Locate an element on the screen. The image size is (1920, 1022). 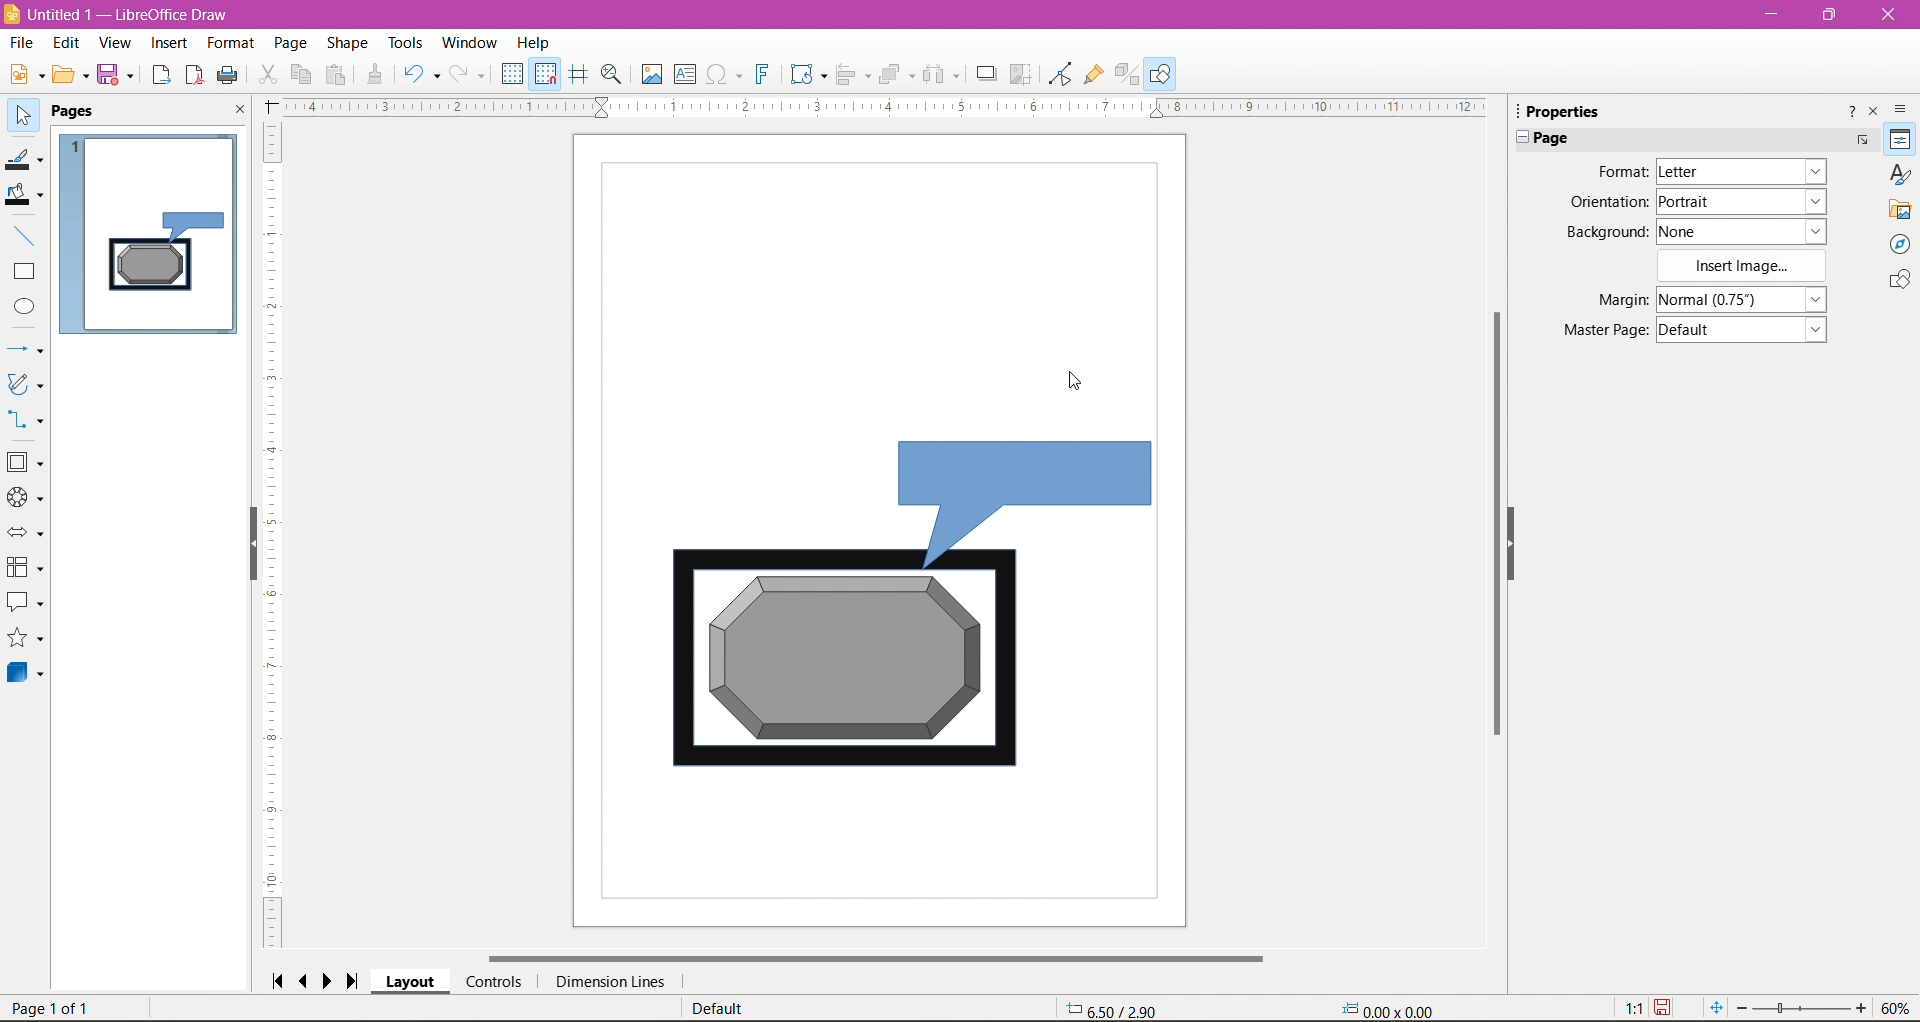
Pages is located at coordinates (77, 112).